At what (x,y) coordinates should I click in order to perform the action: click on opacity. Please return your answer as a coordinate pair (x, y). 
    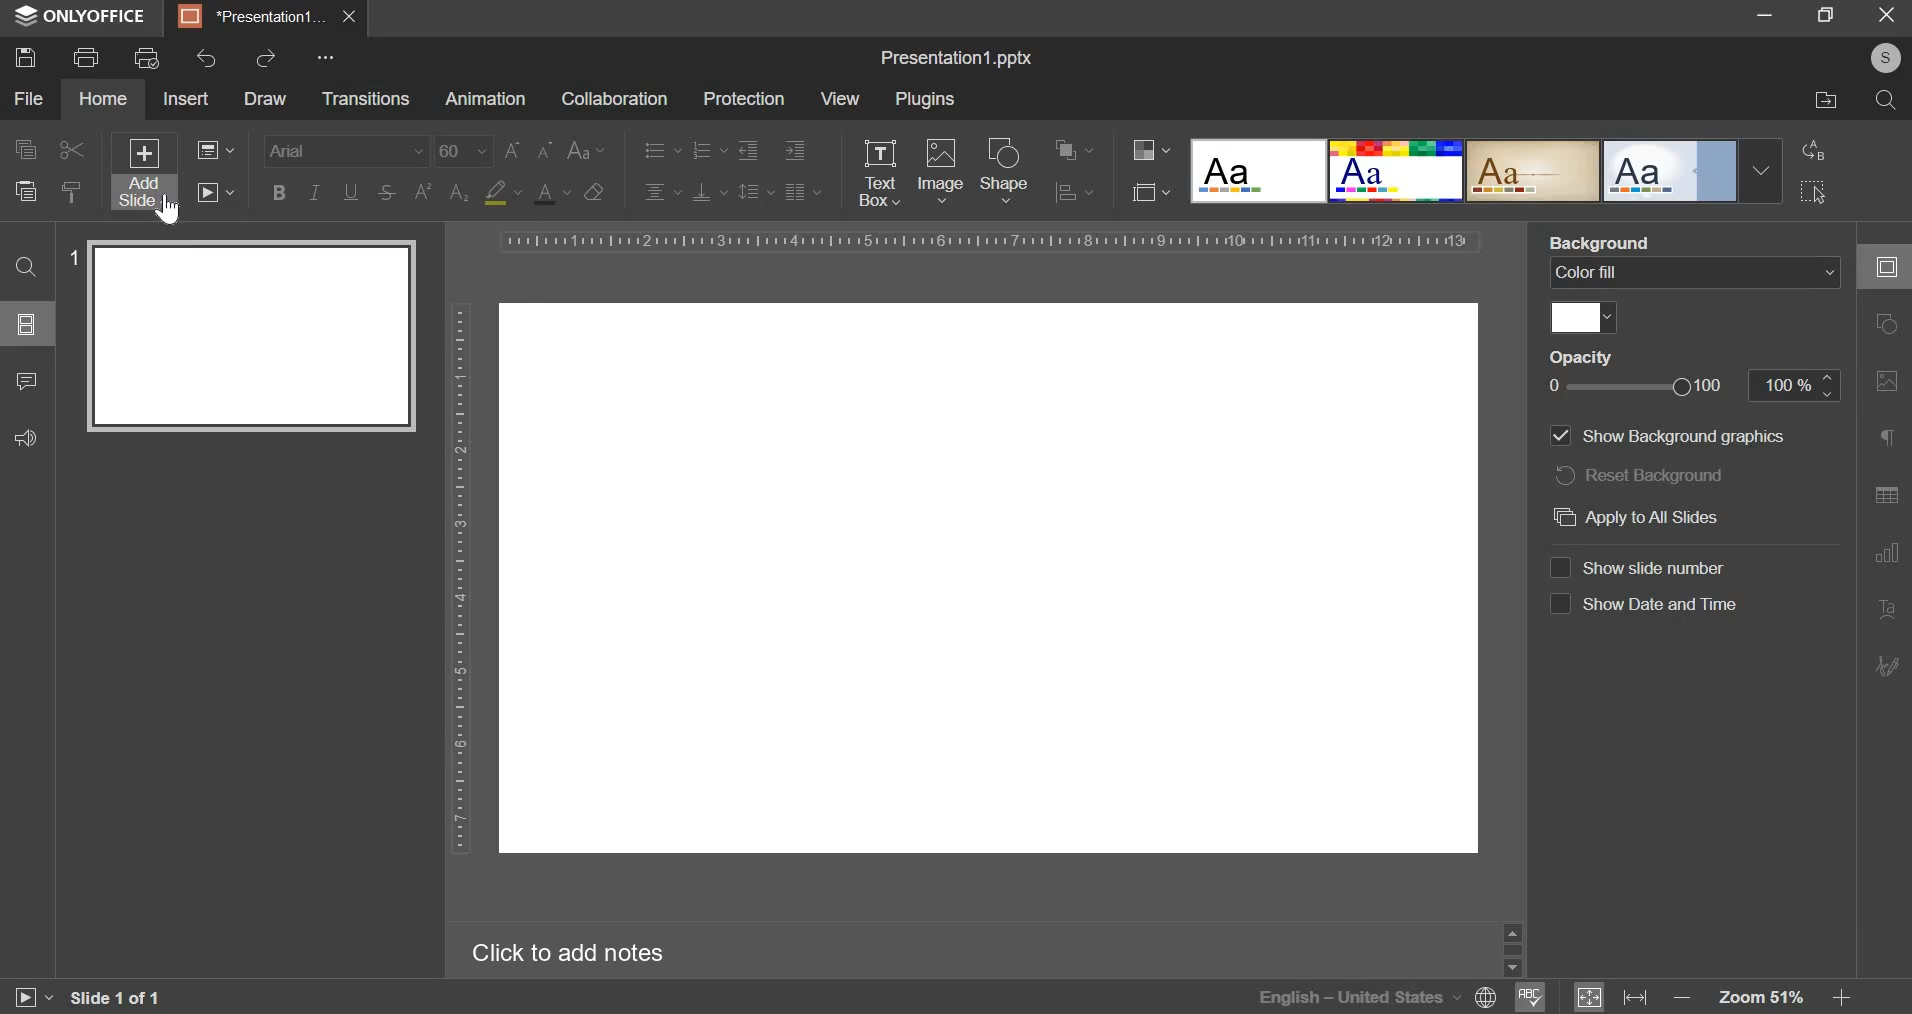
    Looking at the image, I should click on (1591, 358).